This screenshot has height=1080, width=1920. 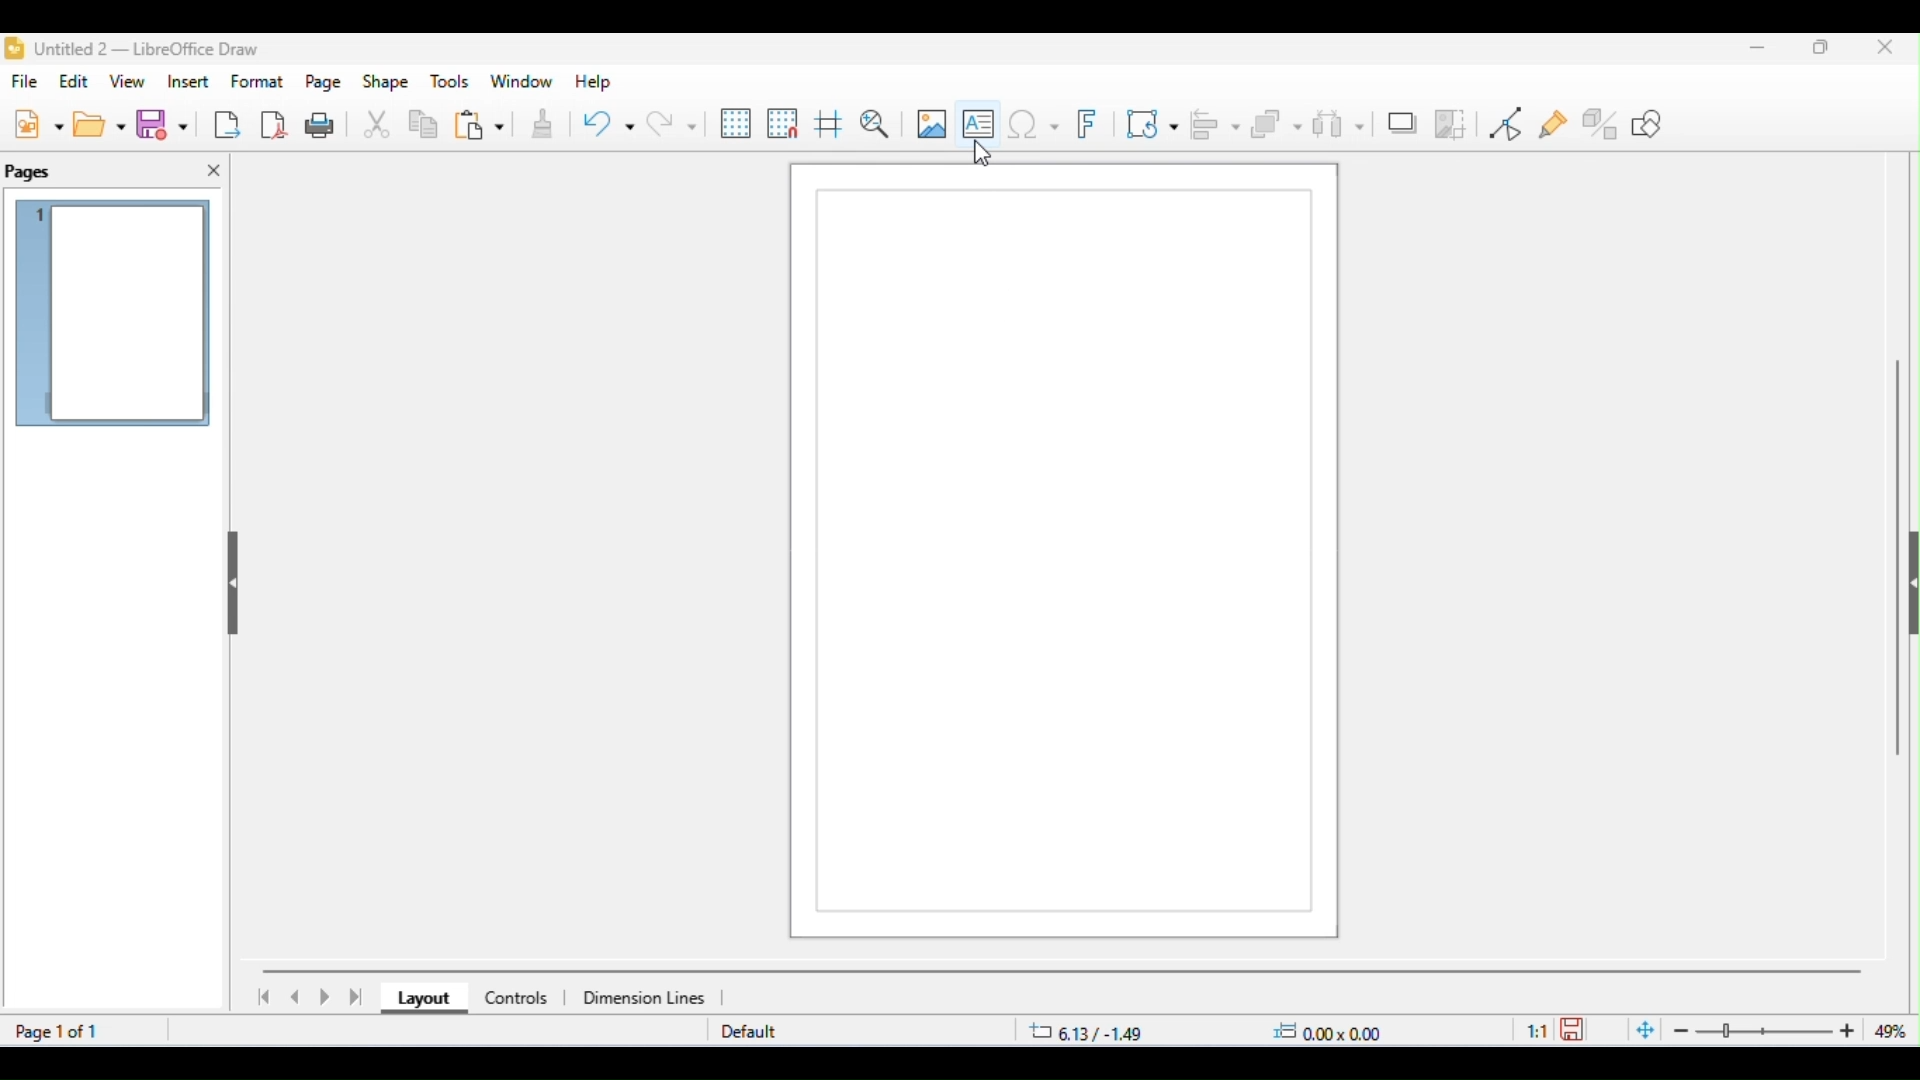 I want to click on insert text box, so click(x=979, y=120).